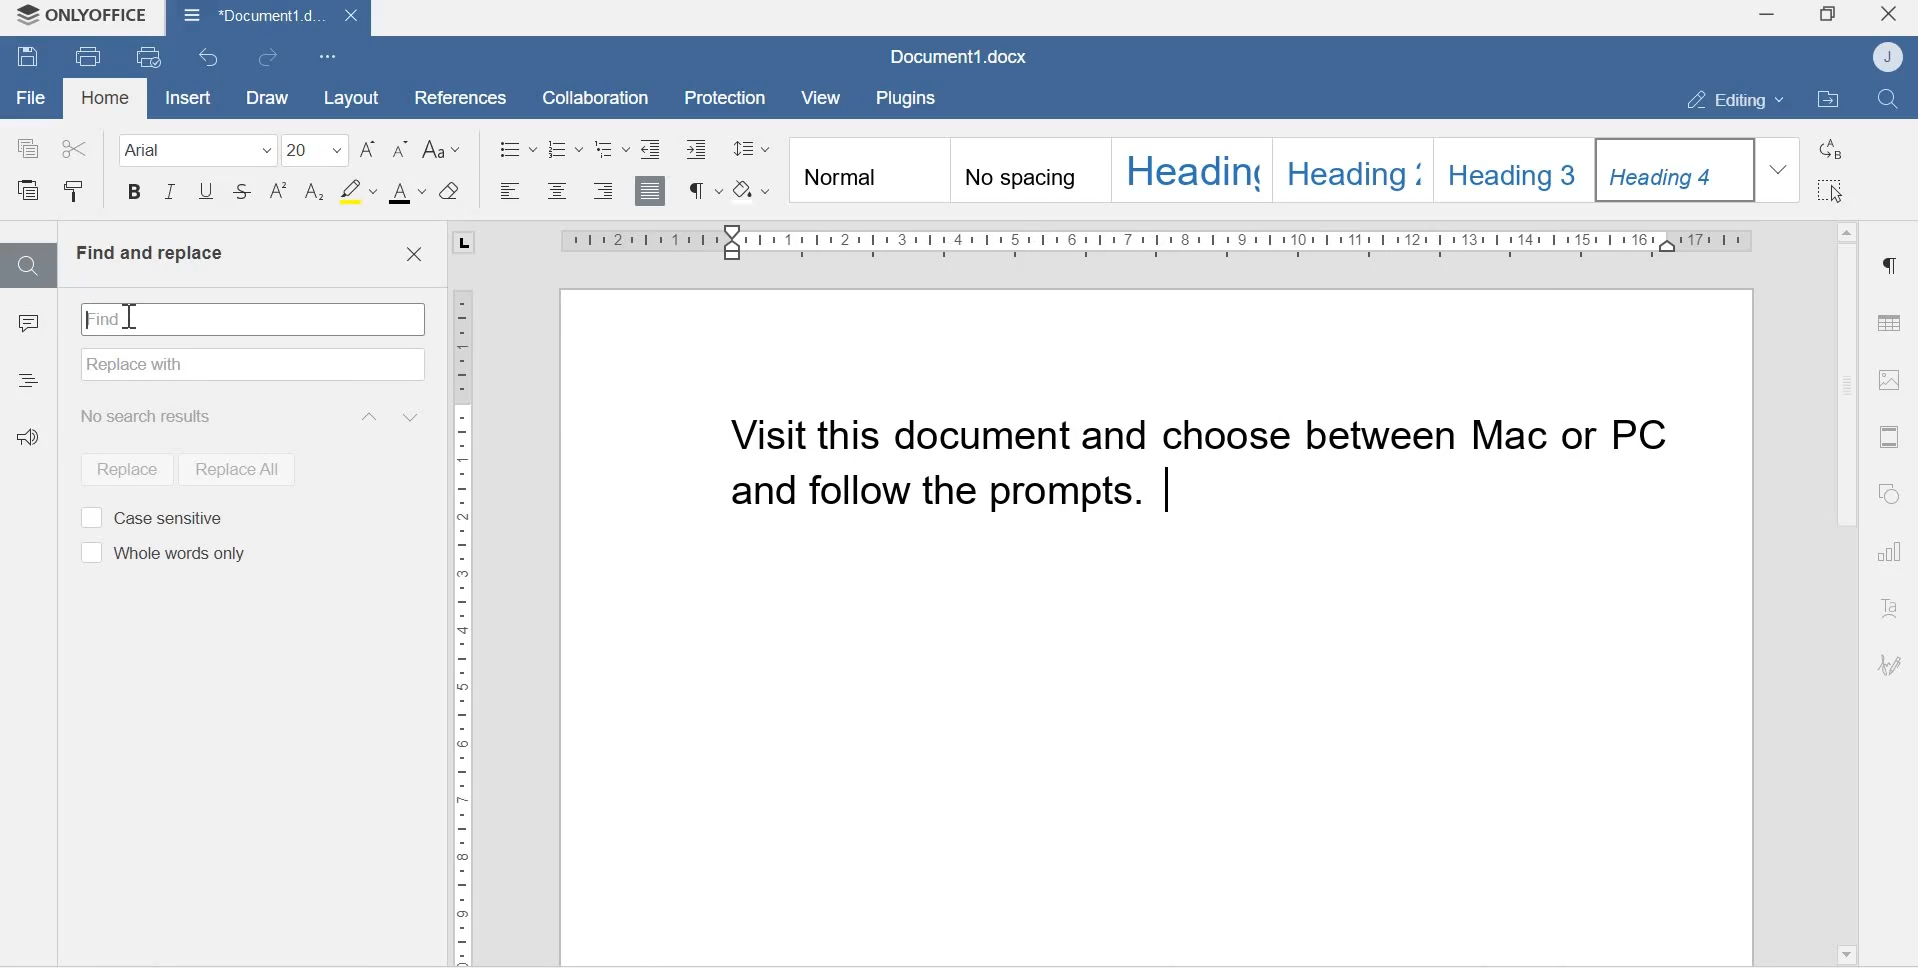 The image size is (1918, 968). What do you see at coordinates (127, 317) in the screenshot?
I see `Cursor` at bounding box center [127, 317].